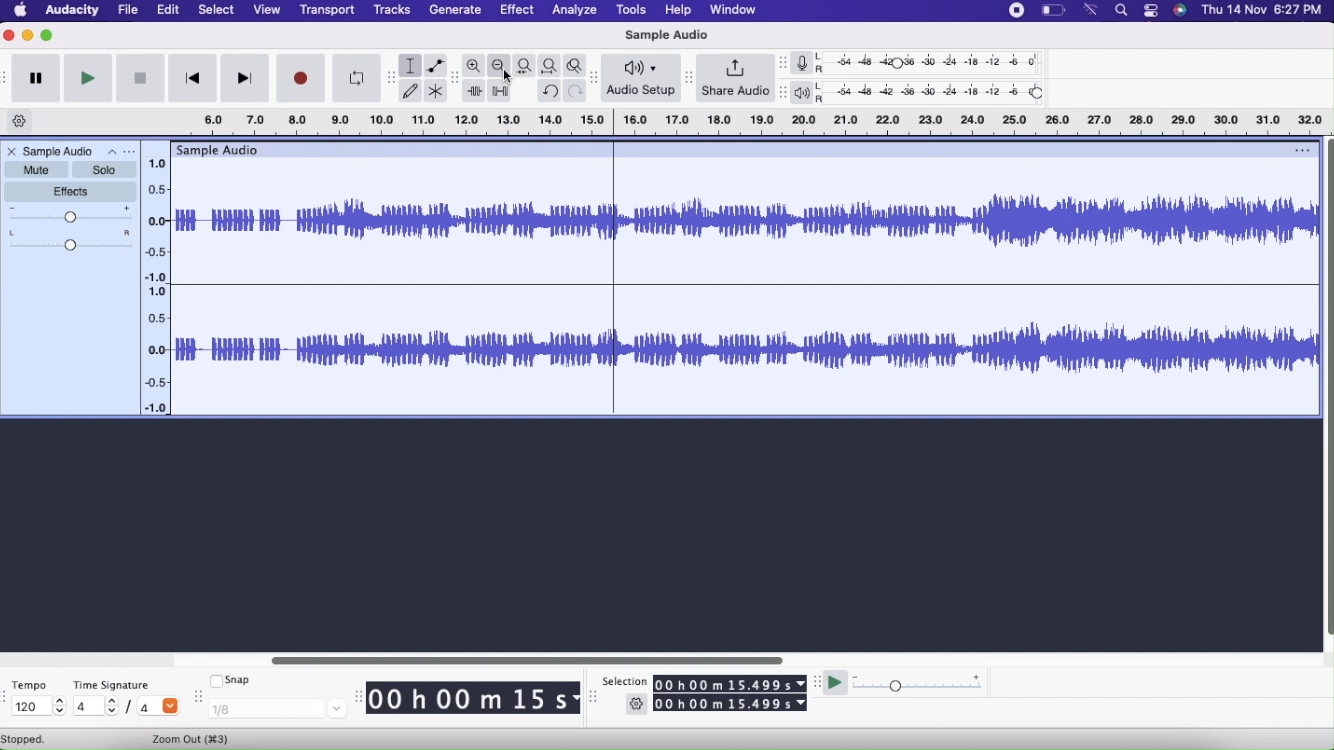  I want to click on Skip to end, so click(244, 78).